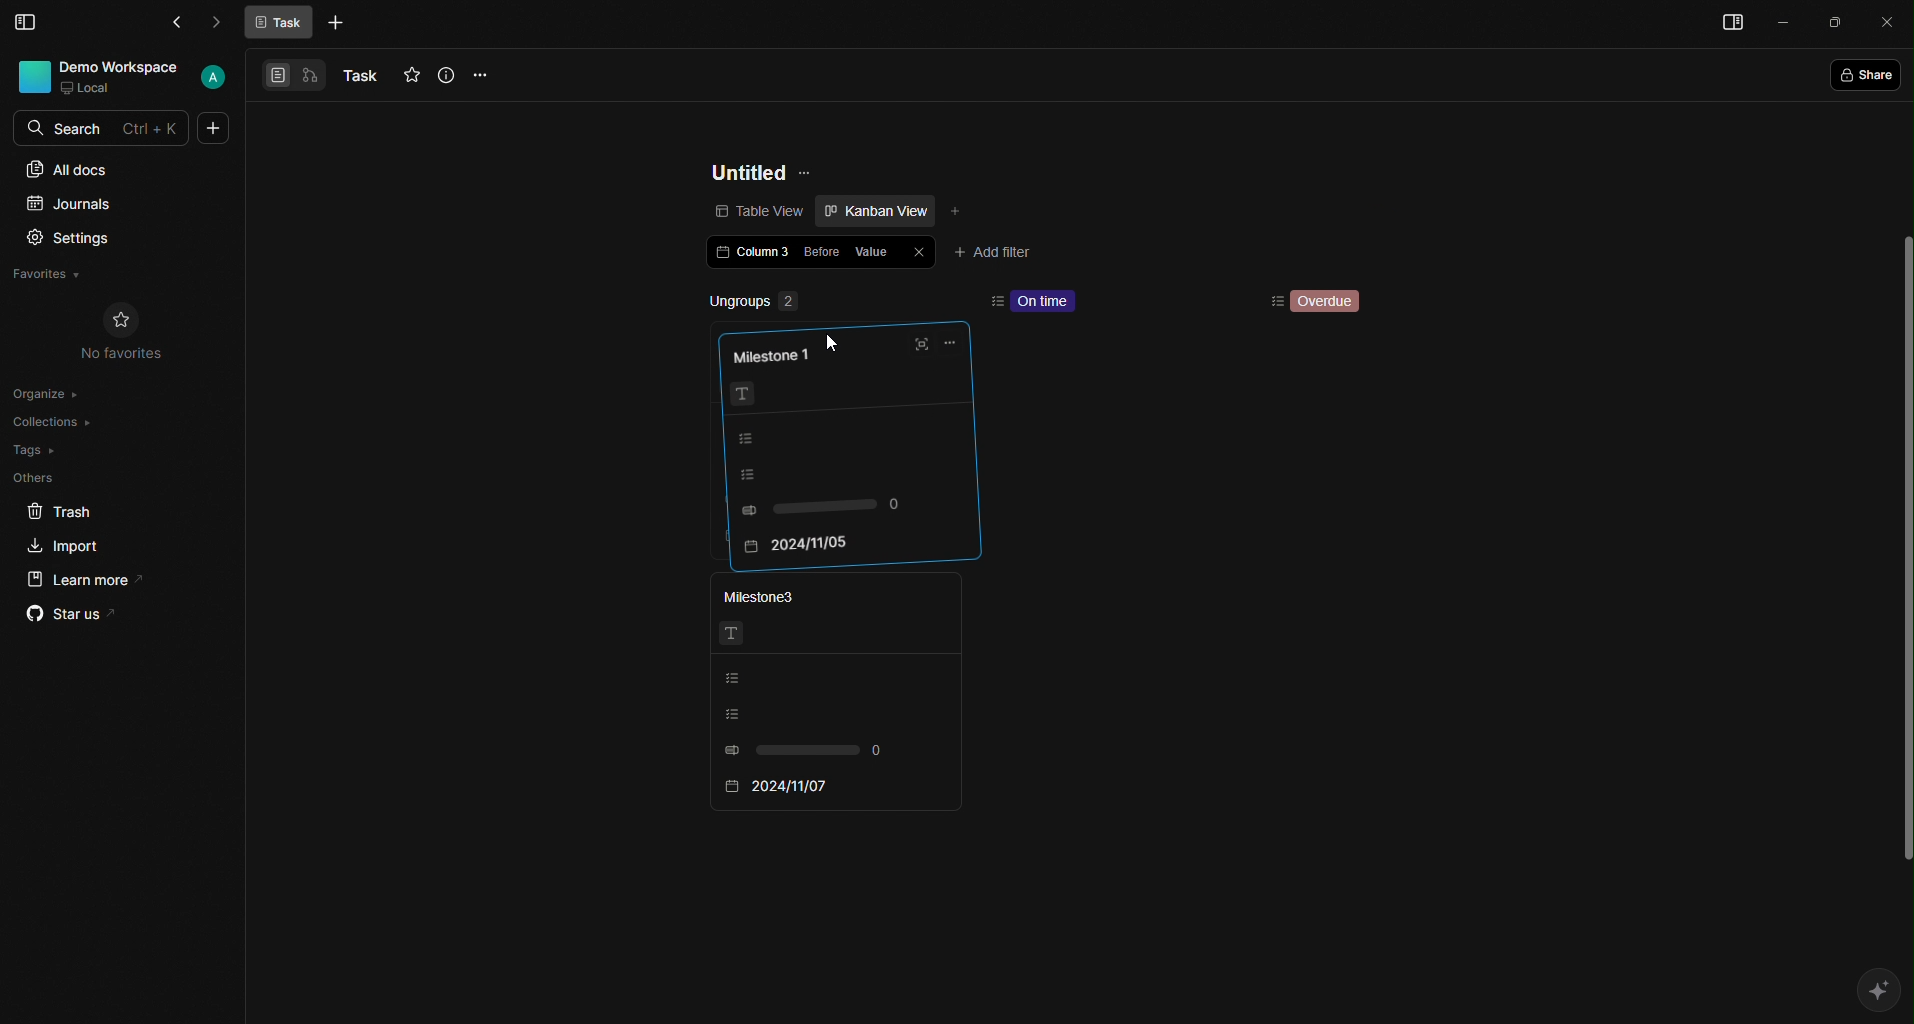 The image size is (1914, 1024). Describe the element at coordinates (1329, 302) in the screenshot. I see `Overdue` at that location.